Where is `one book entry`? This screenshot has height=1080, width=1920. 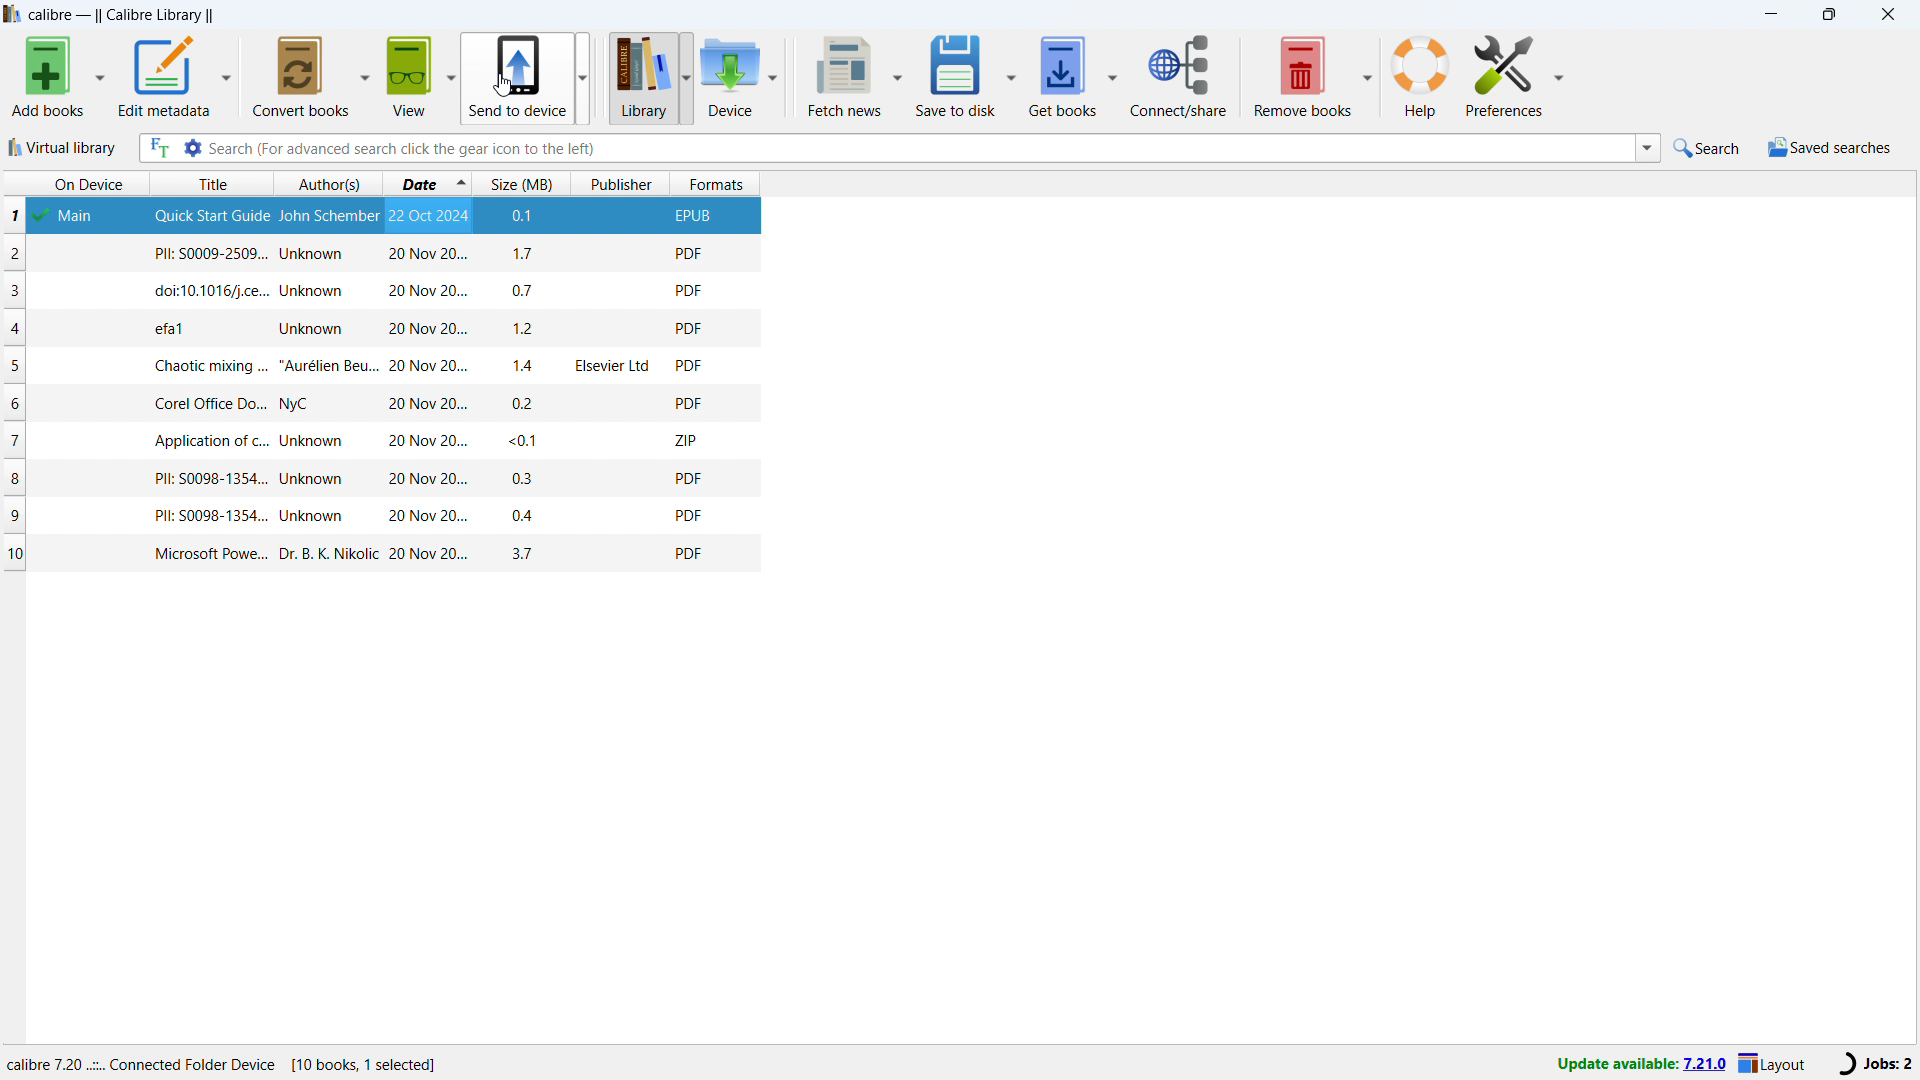 one book entry is located at coordinates (384, 553).